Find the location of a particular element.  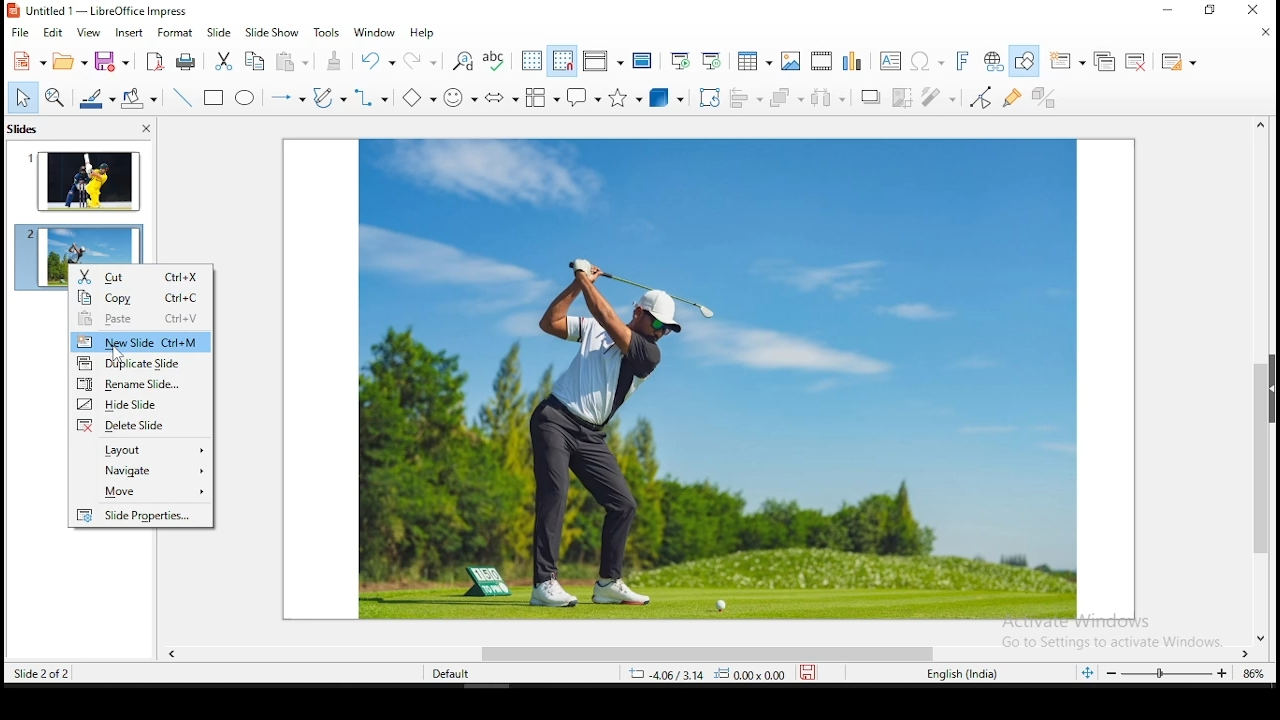

undo is located at coordinates (378, 62).